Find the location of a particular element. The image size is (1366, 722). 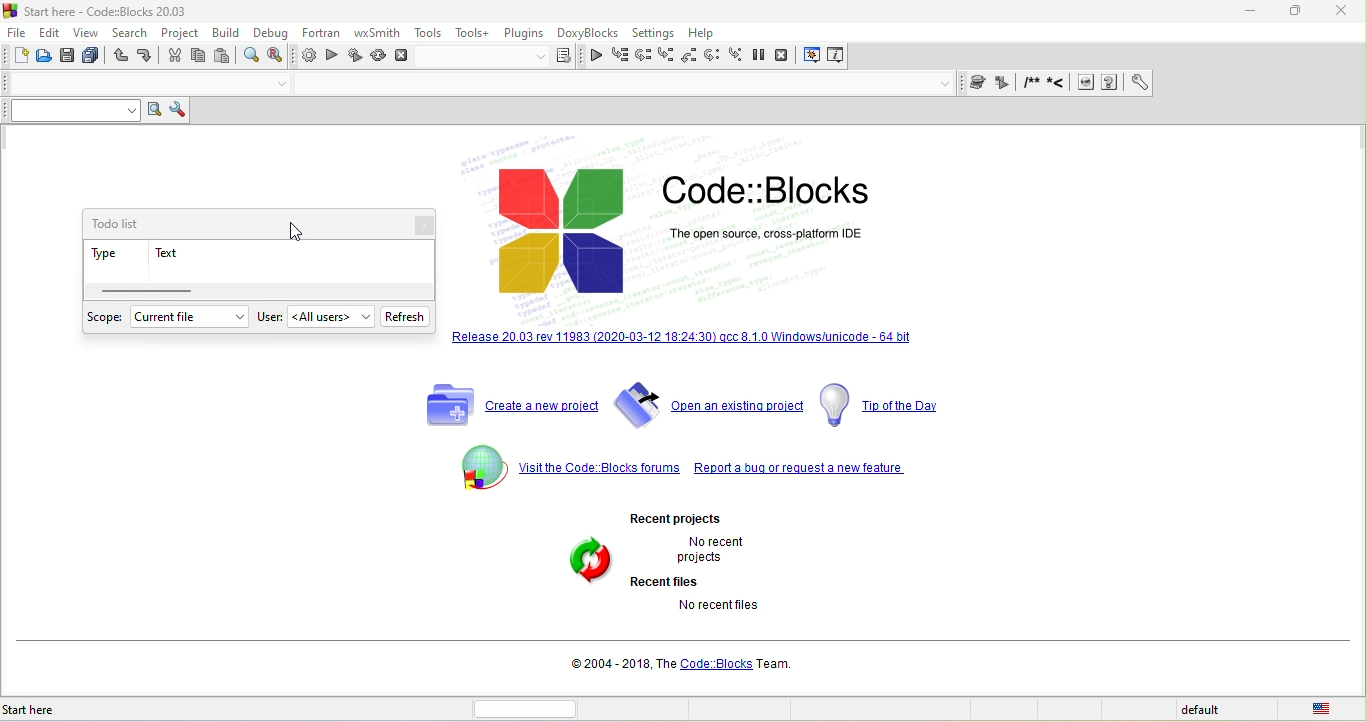

project is located at coordinates (180, 34).